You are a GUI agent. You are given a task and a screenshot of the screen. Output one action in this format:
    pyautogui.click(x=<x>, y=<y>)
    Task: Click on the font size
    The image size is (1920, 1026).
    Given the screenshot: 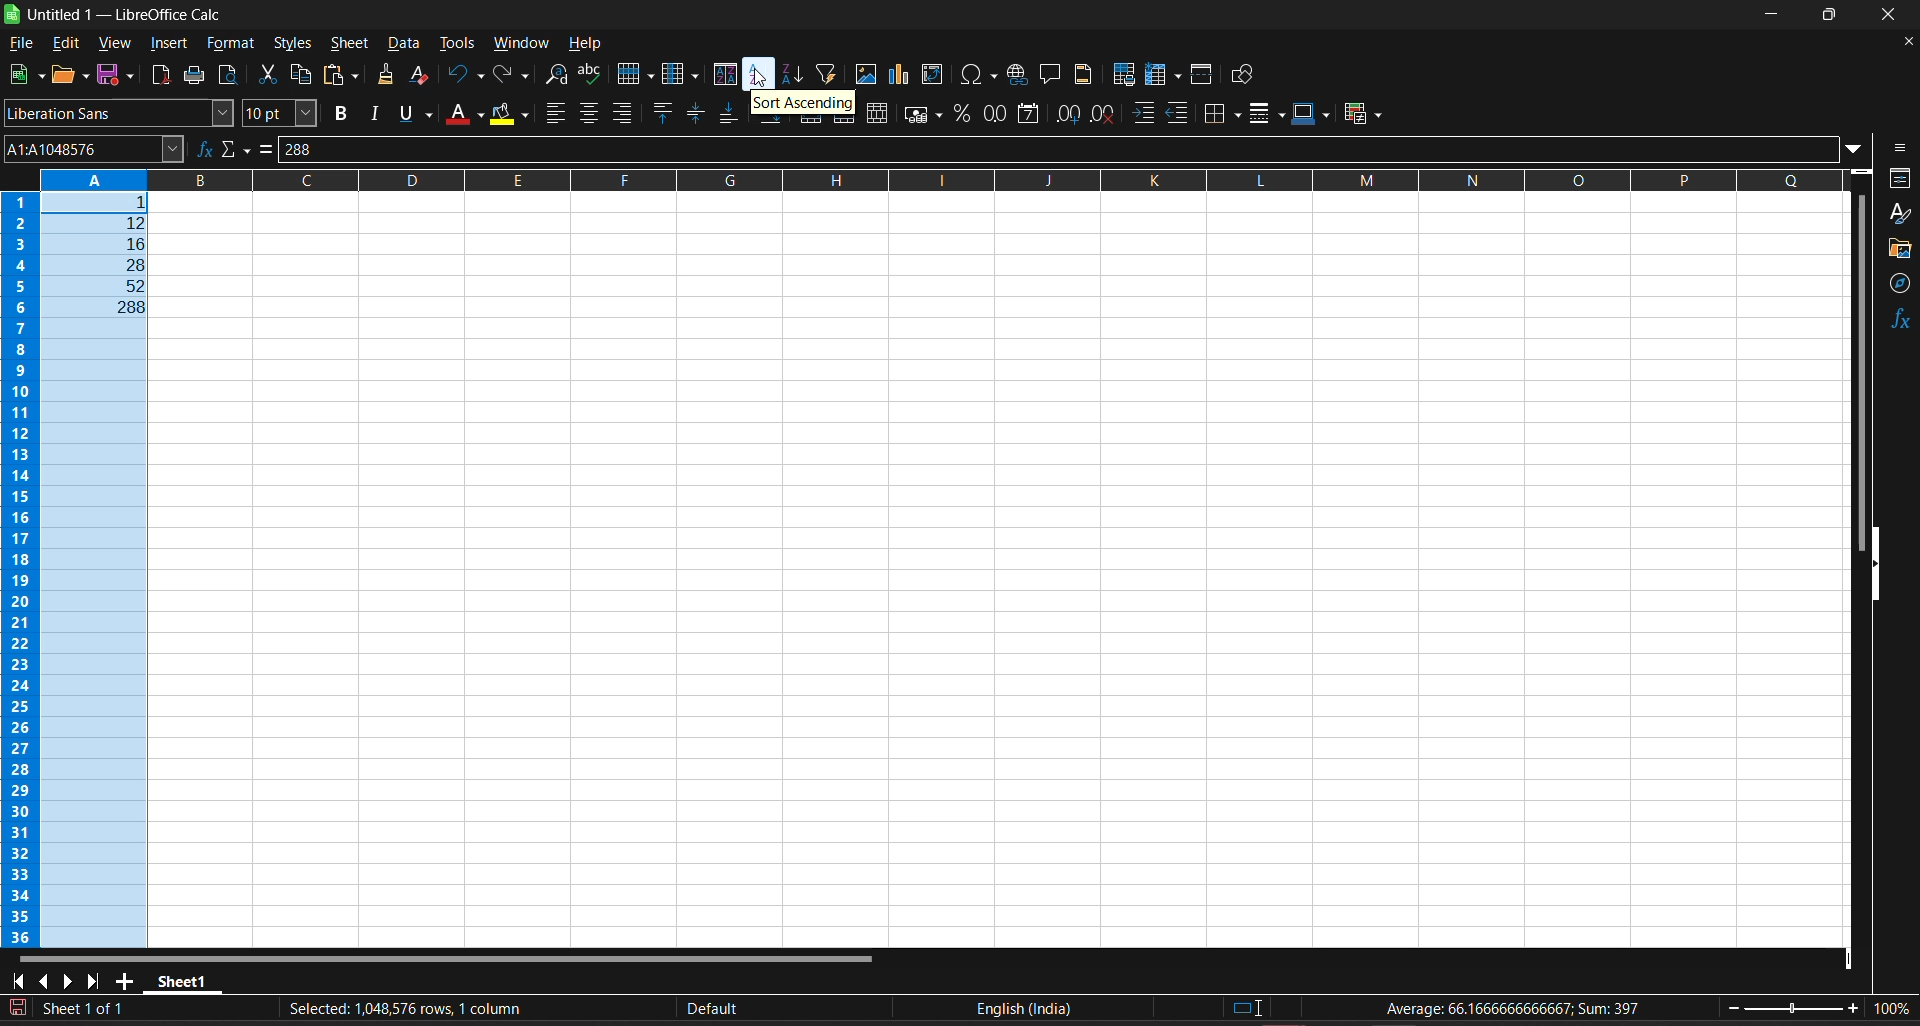 What is the action you would take?
    pyautogui.click(x=280, y=113)
    